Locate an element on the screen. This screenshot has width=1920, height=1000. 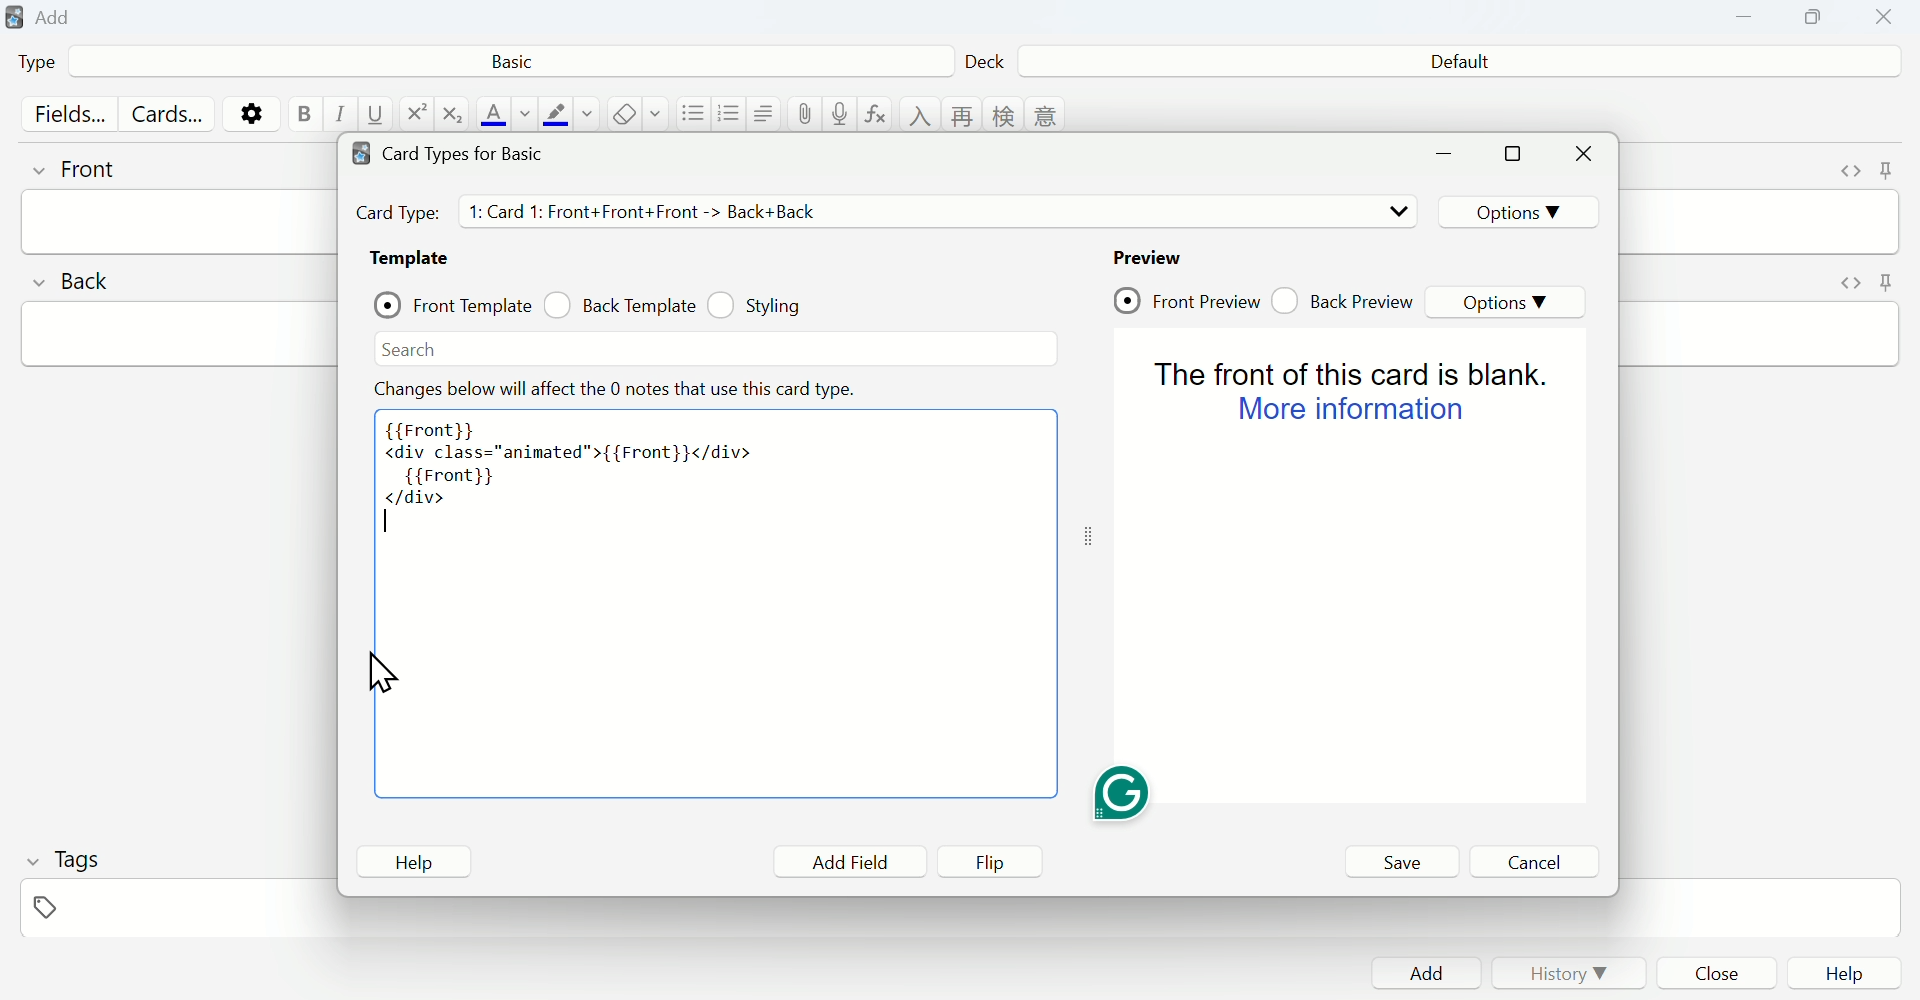
Copy is located at coordinates (1819, 20).